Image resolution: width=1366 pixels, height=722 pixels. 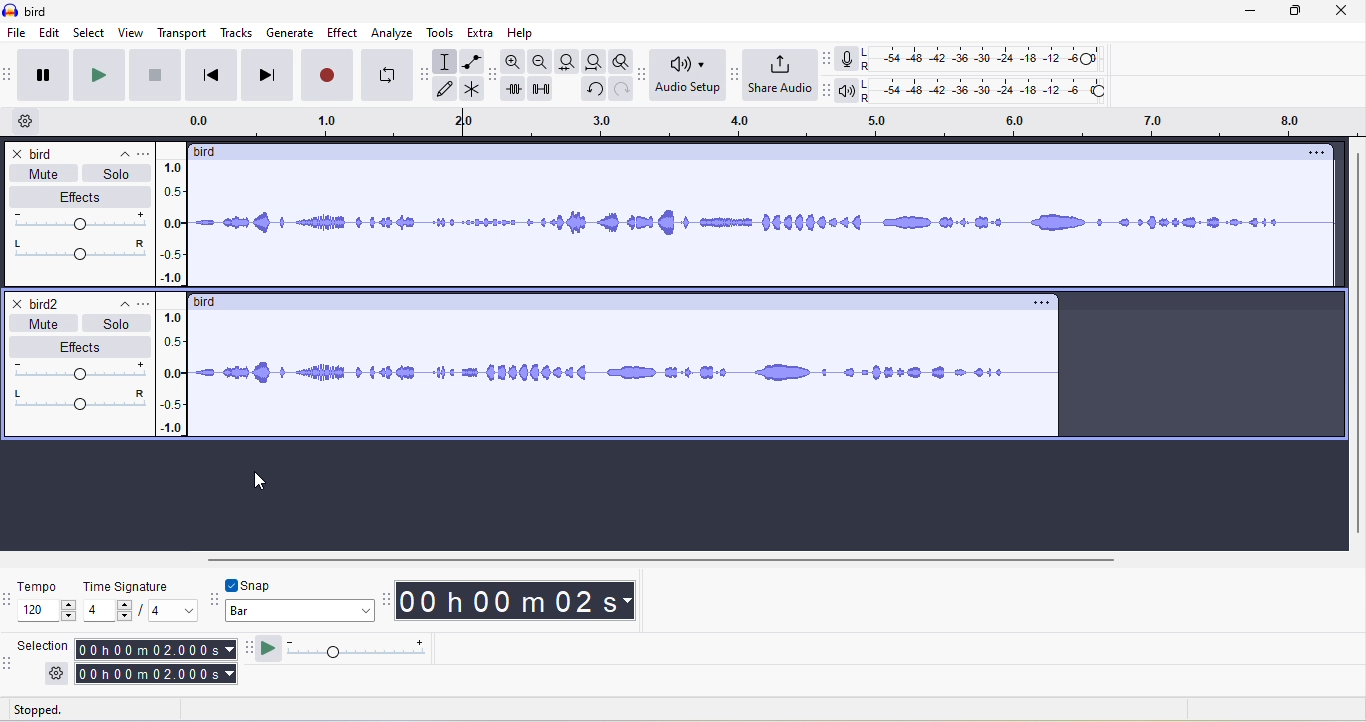 I want to click on redo, so click(x=623, y=91).